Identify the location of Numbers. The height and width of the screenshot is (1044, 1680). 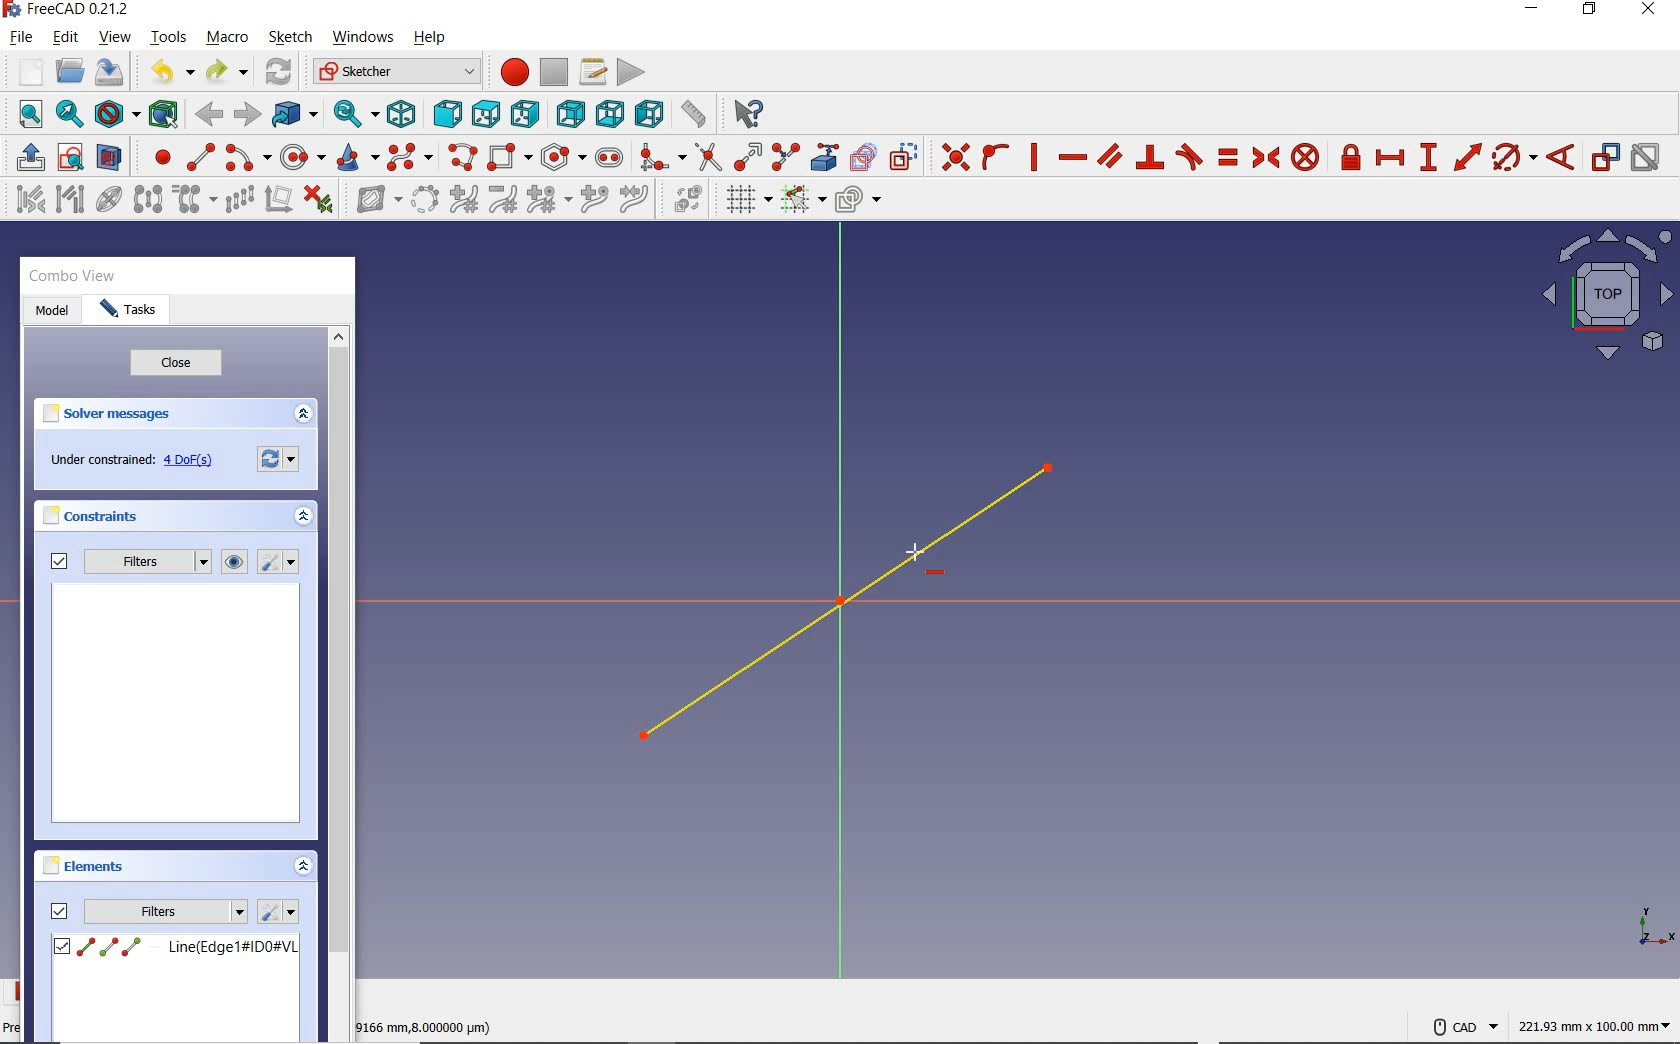
(428, 1026).